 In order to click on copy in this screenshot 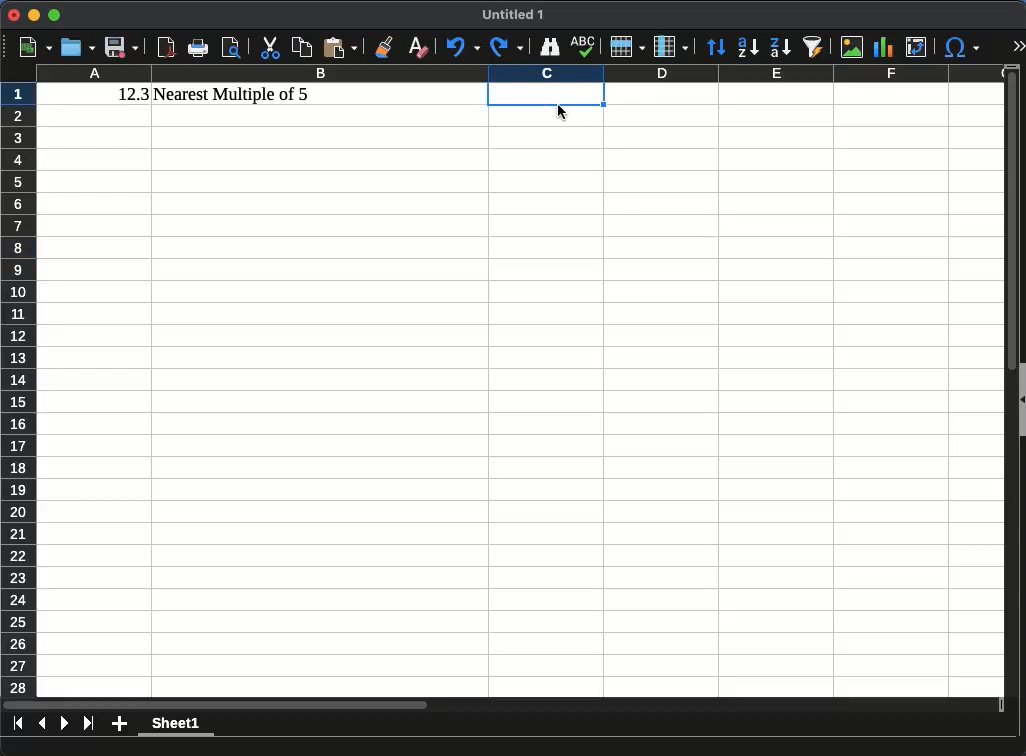, I will do `click(301, 46)`.